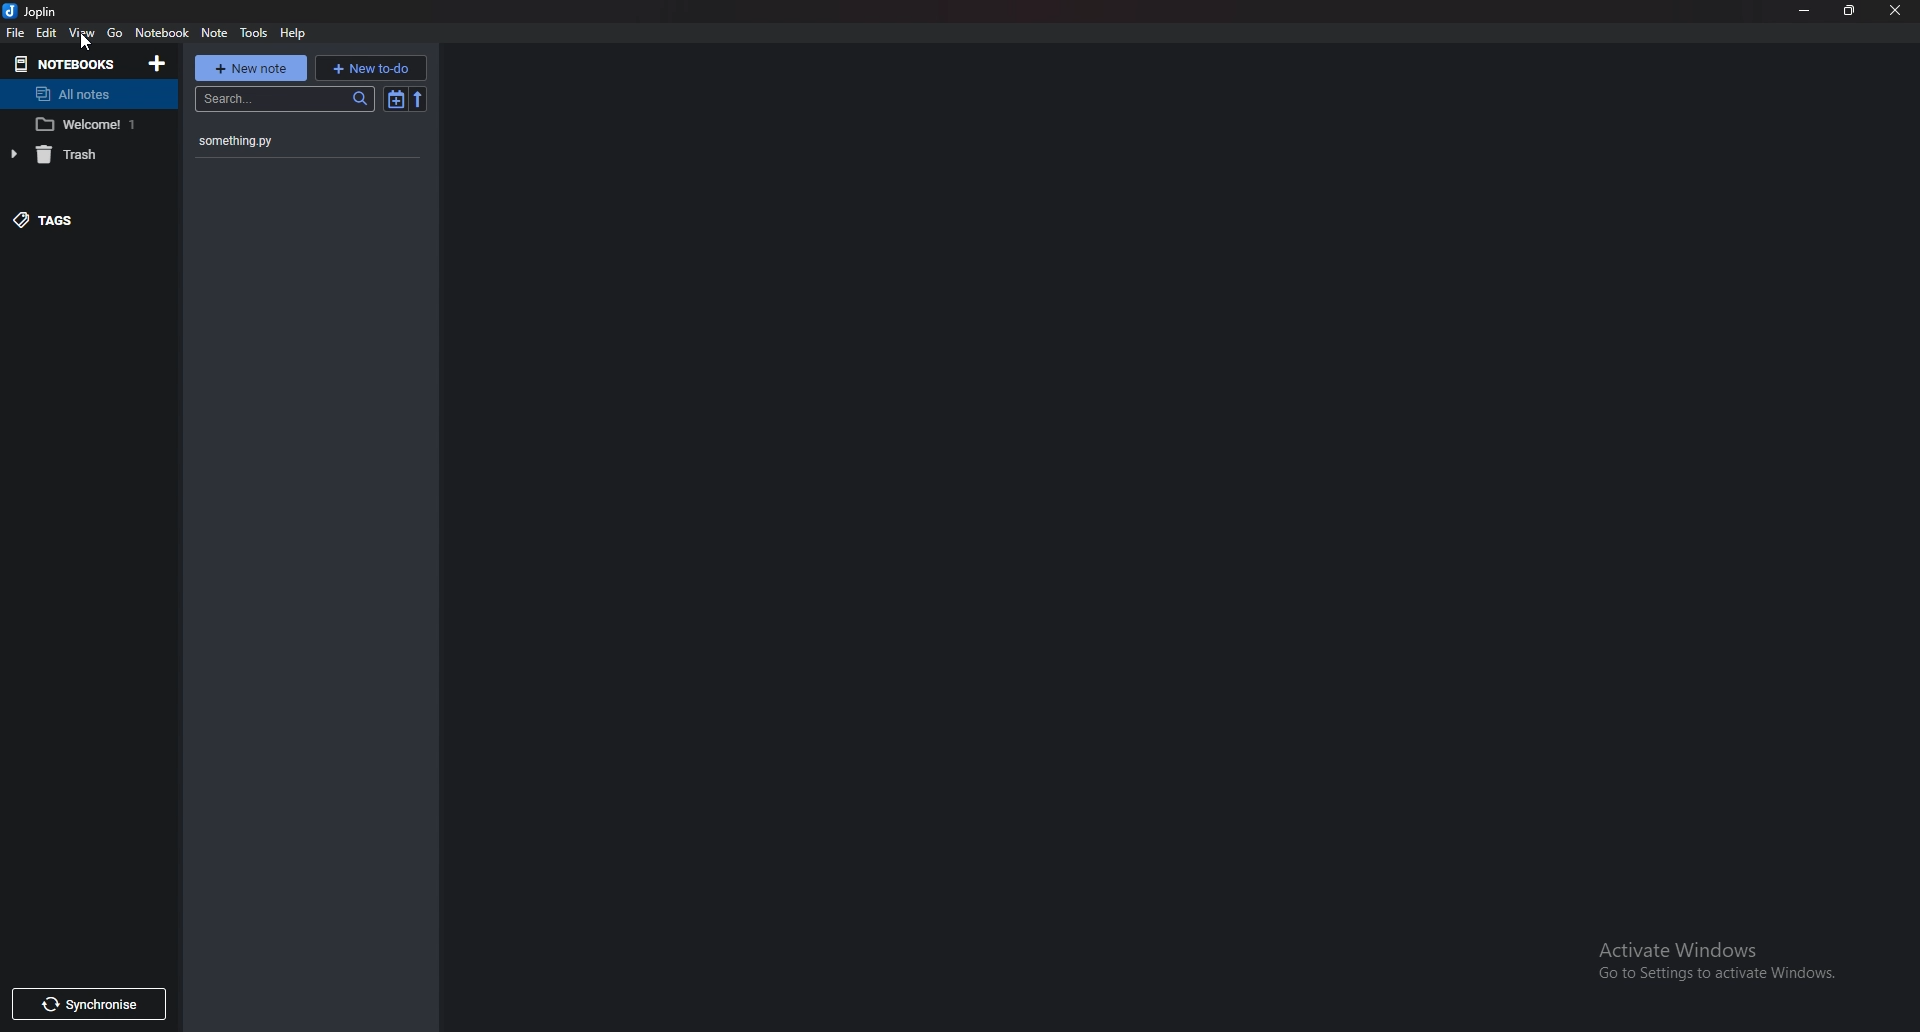 Image resolution: width=1920 pixels, height=1032 pixels. Describe the element at coordinates (161, 32) in the screenshot. I see `Notebook` at that location.